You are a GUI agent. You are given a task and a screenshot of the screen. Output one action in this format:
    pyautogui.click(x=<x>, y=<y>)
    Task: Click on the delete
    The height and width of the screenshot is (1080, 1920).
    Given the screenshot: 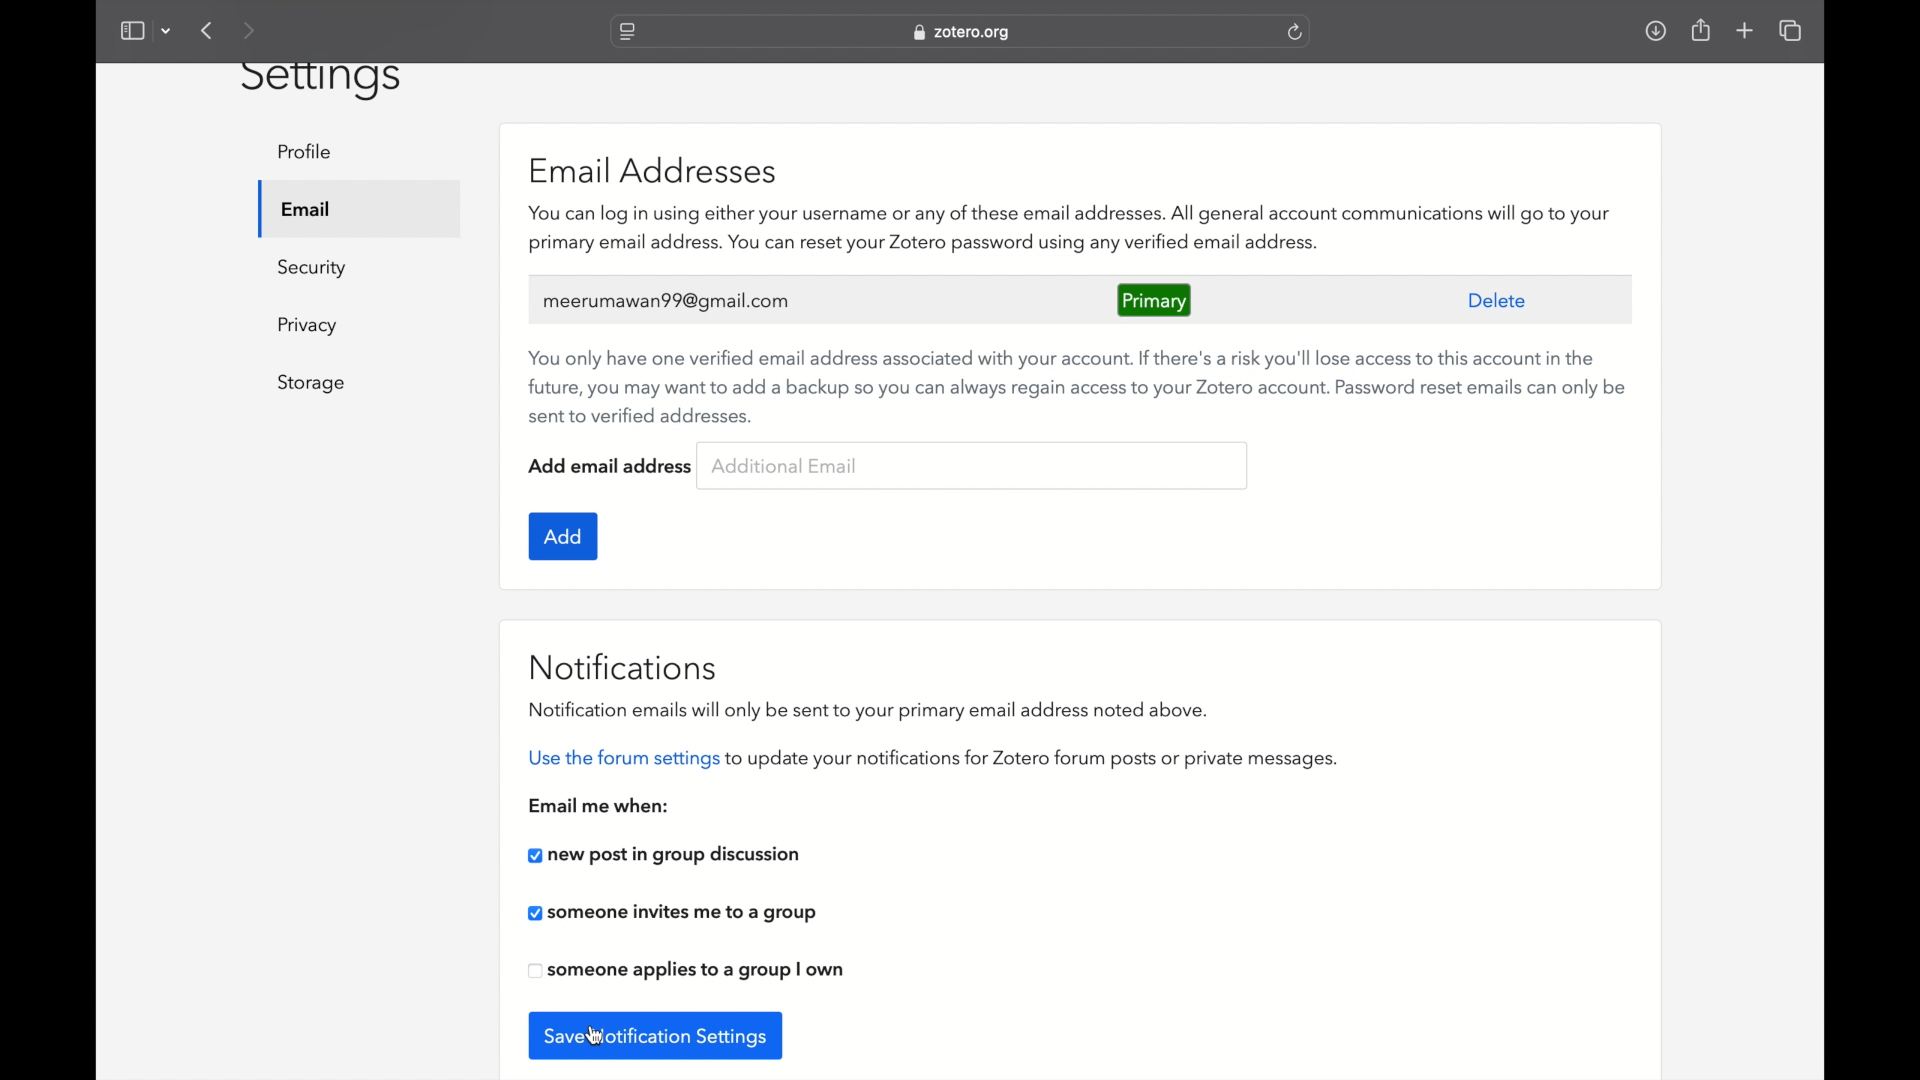 What is the action you would take?
    pyautogui.click(x=1497, y=300)
    